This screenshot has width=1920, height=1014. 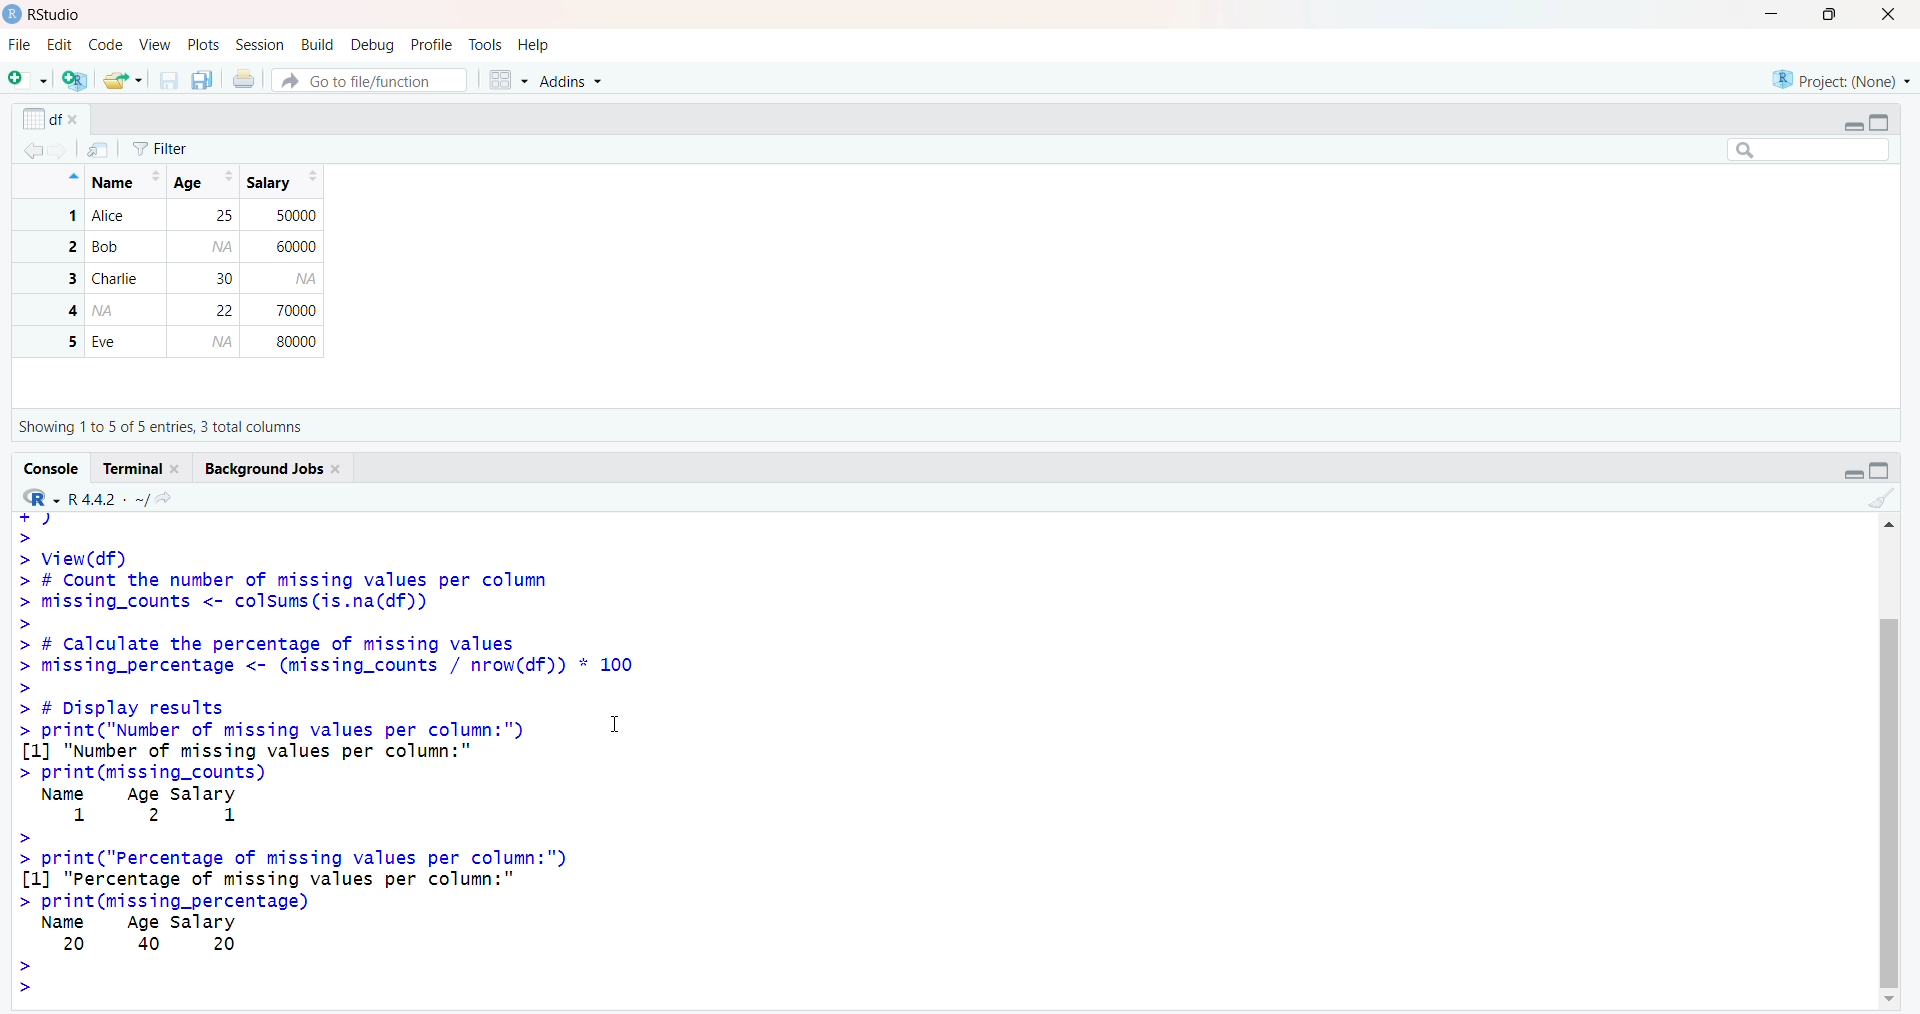 I want to click on Name, so click(x=121, y=179).